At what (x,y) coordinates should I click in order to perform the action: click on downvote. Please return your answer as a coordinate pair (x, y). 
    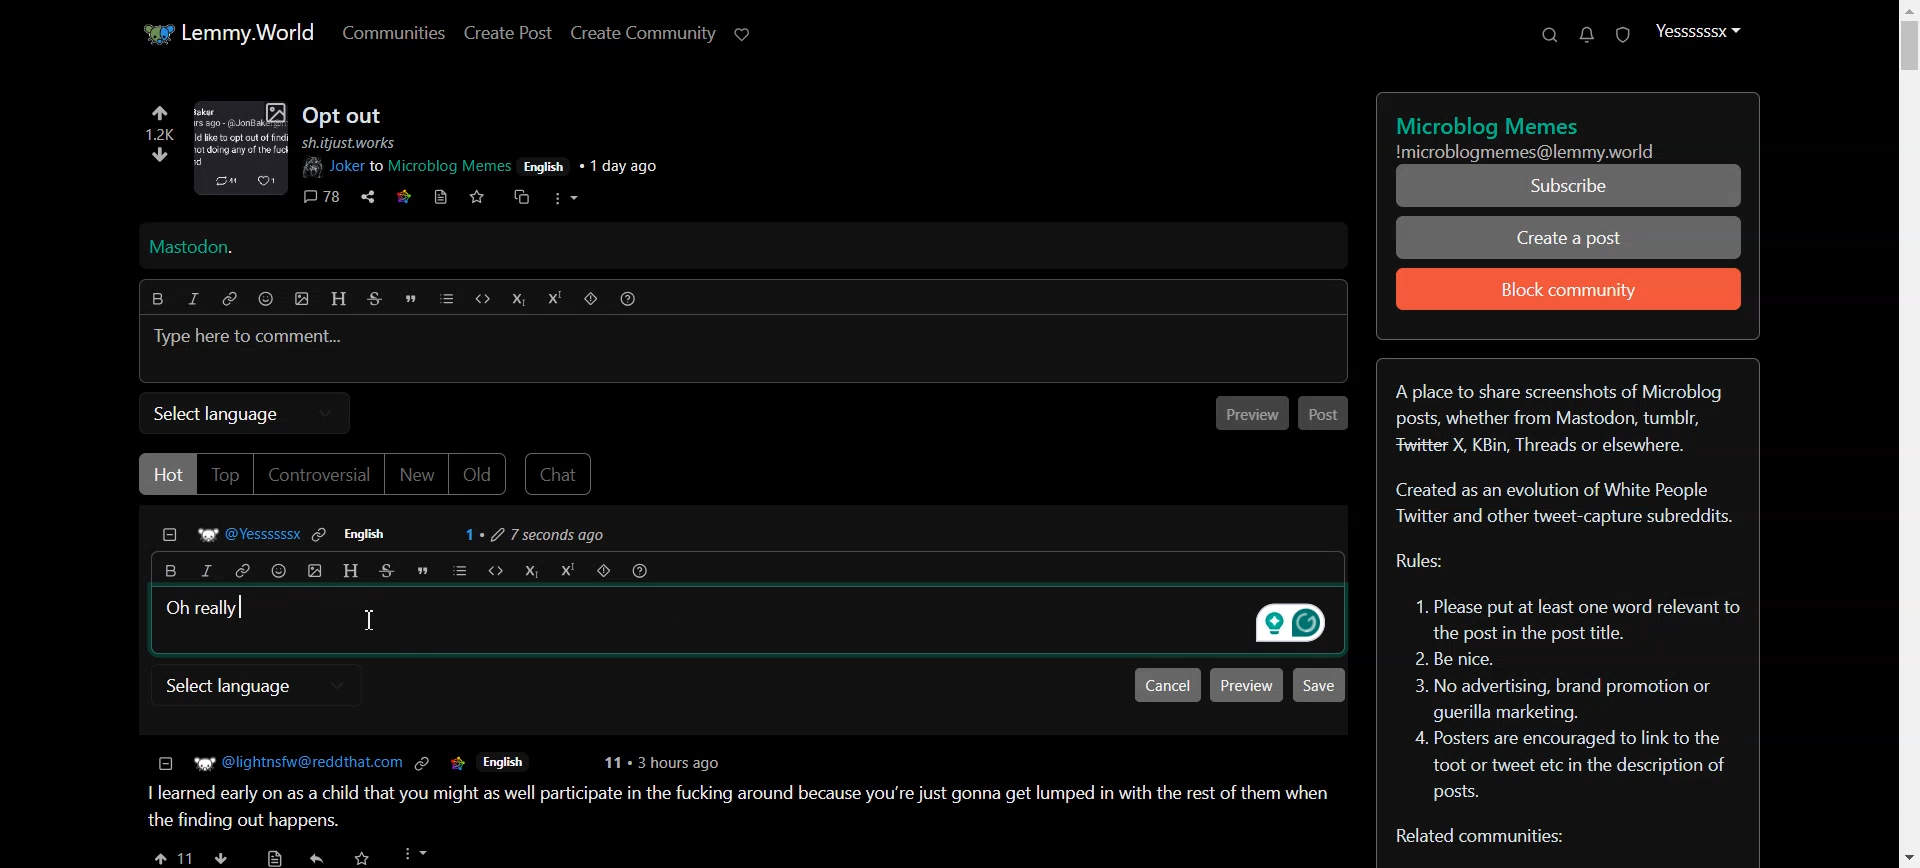
    Looking at the image, I should click on (162, 153).